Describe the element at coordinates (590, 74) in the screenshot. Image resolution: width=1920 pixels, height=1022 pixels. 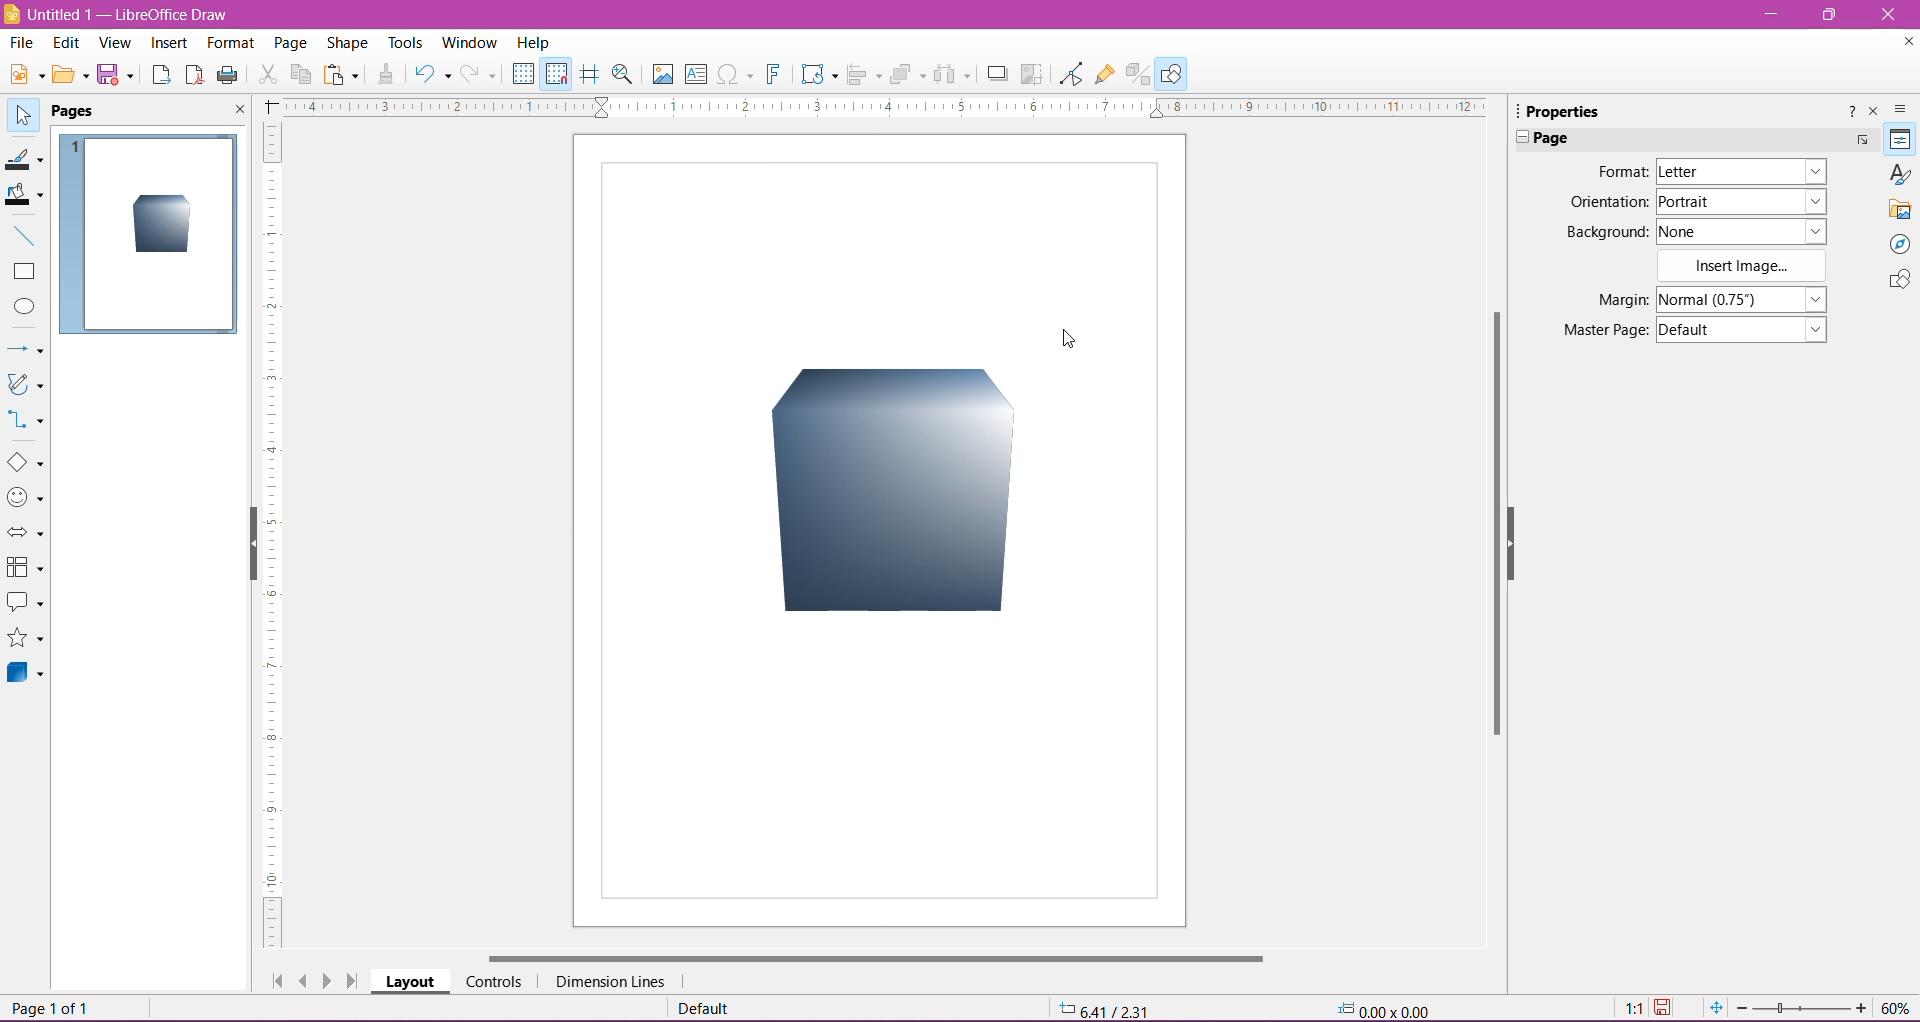
I see `Helplines while moving` at that location.